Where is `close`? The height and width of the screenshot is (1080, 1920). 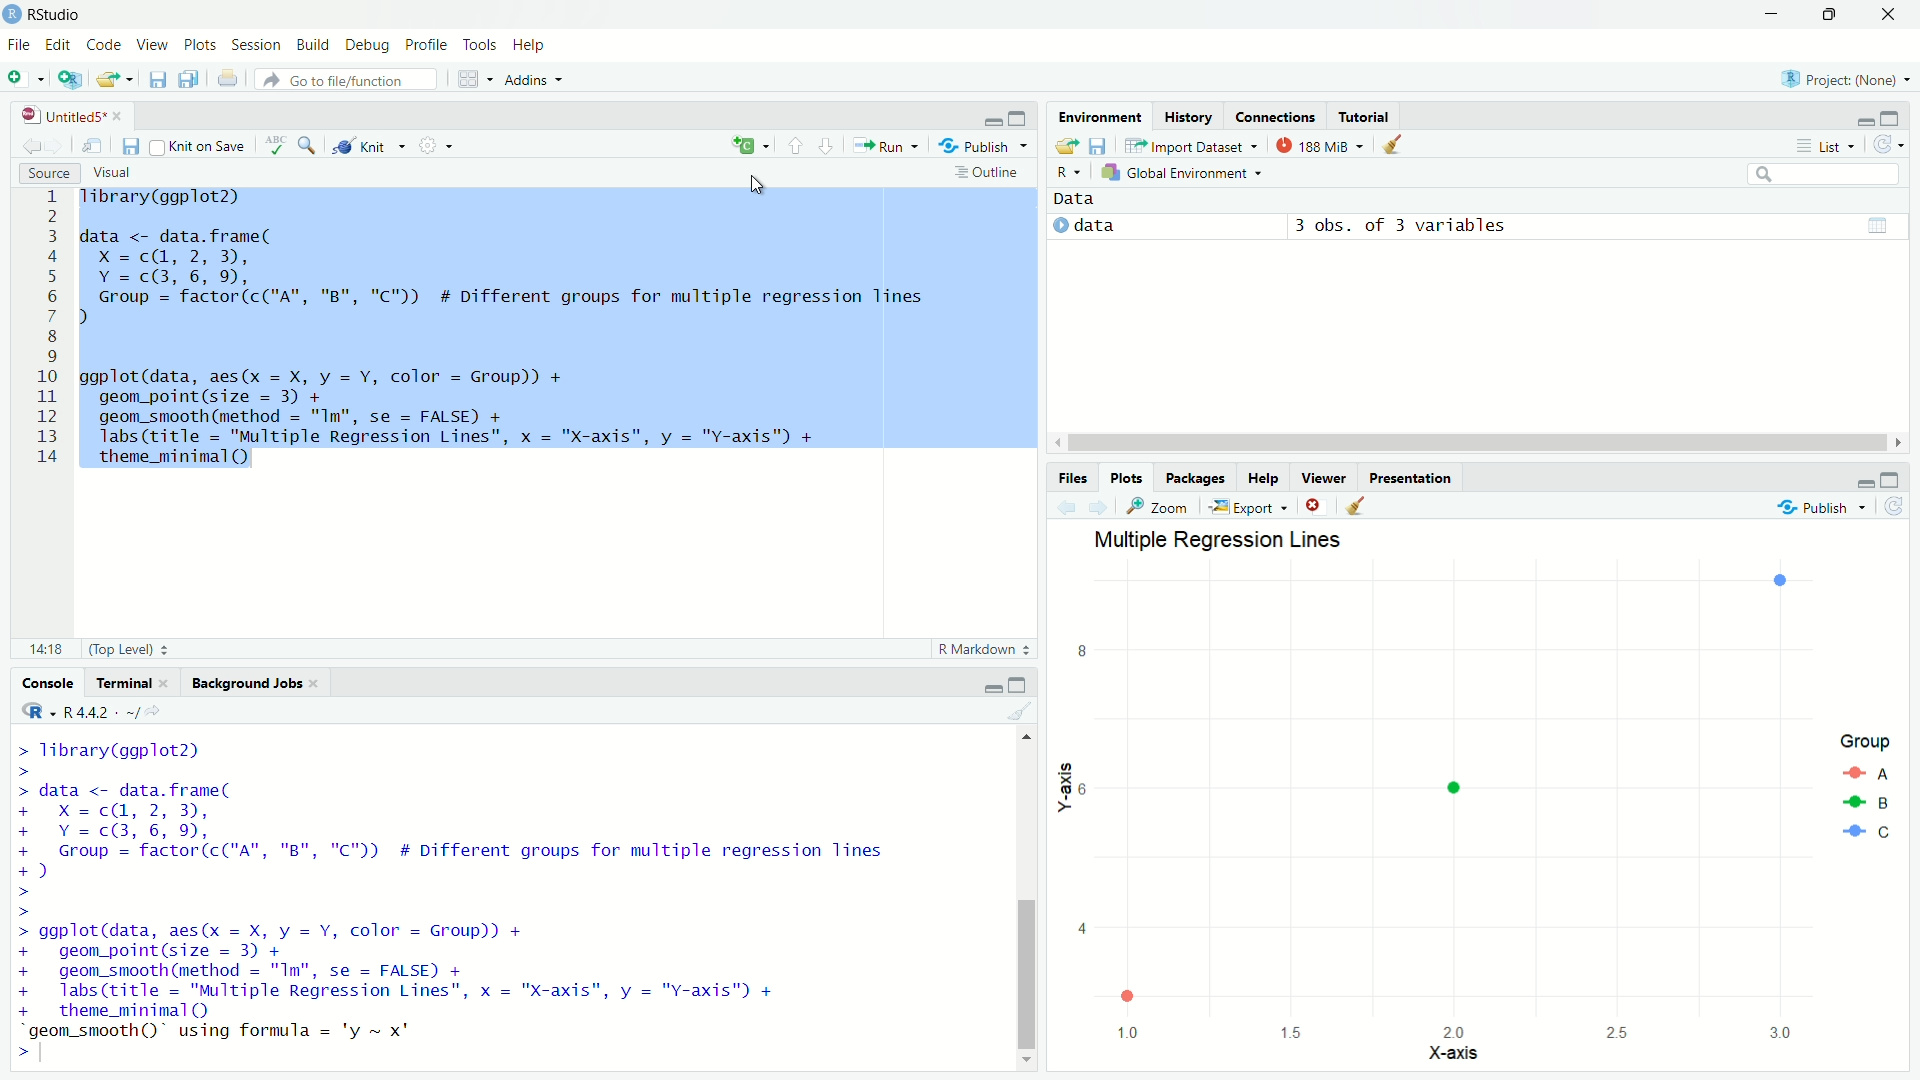
close is located at coordinates (1313, 507).